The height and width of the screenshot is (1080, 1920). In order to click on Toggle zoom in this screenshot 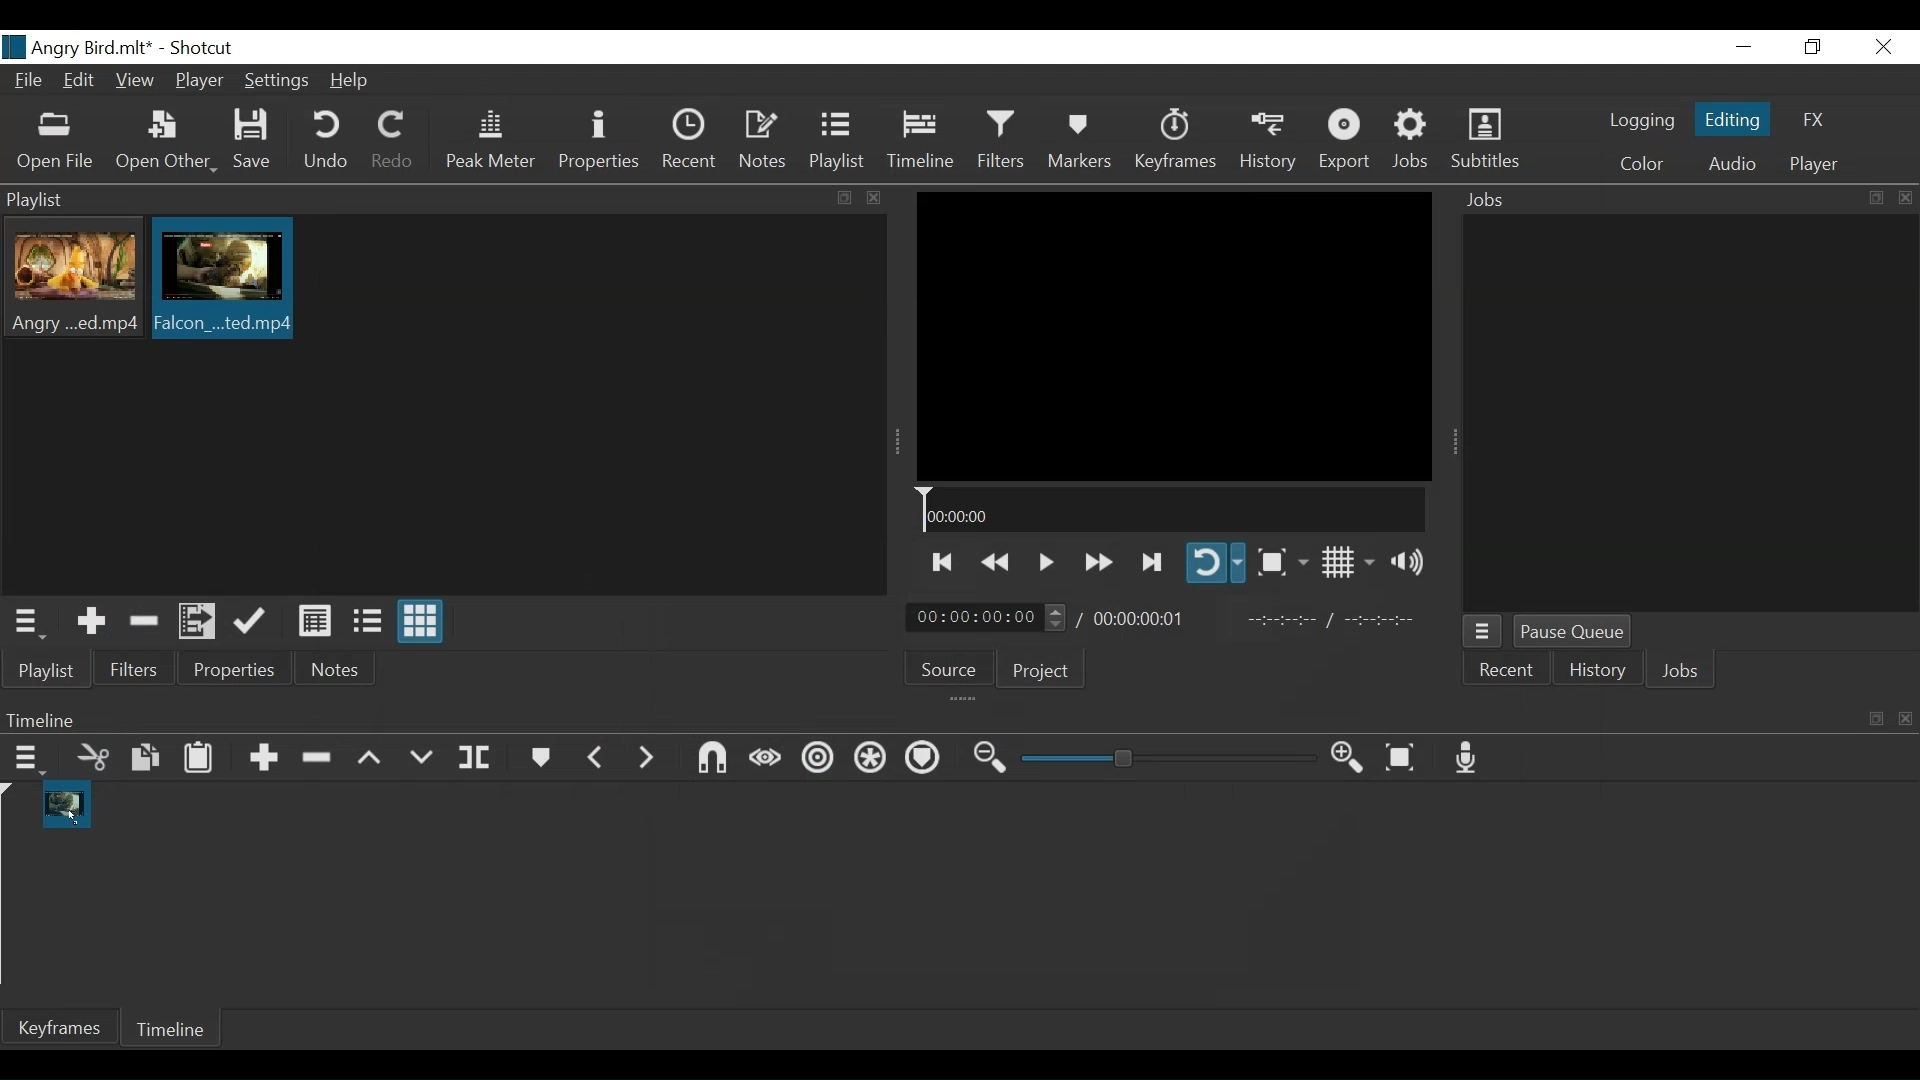, I will do `click(1282, 562)`.